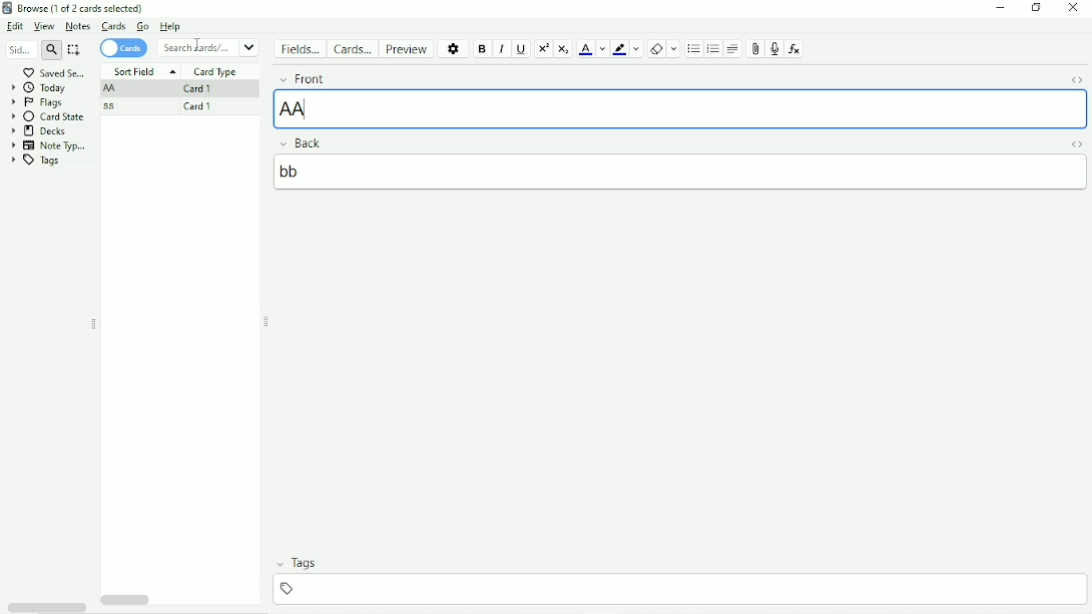  What do you see at coordinates (215, 72) in the screenshot?
I see `Card Type` at bounding box center [215, 72].